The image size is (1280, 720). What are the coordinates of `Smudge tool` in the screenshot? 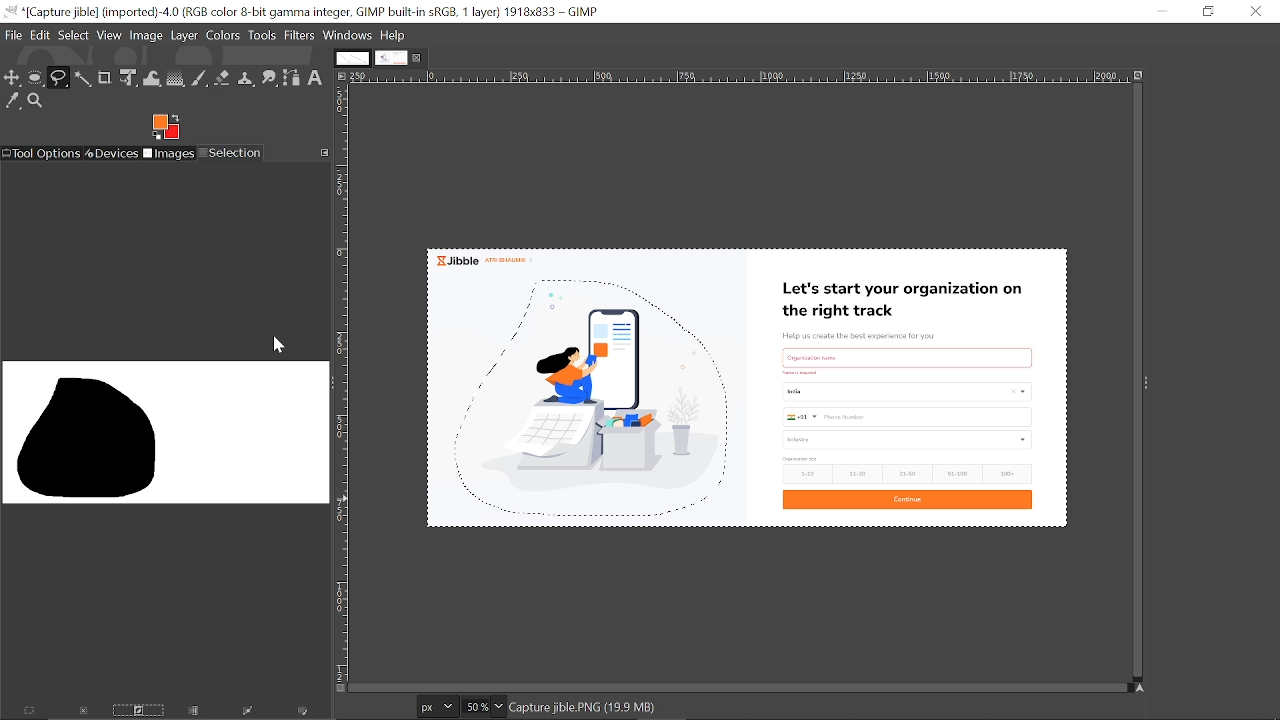 It's located at (272, 79).